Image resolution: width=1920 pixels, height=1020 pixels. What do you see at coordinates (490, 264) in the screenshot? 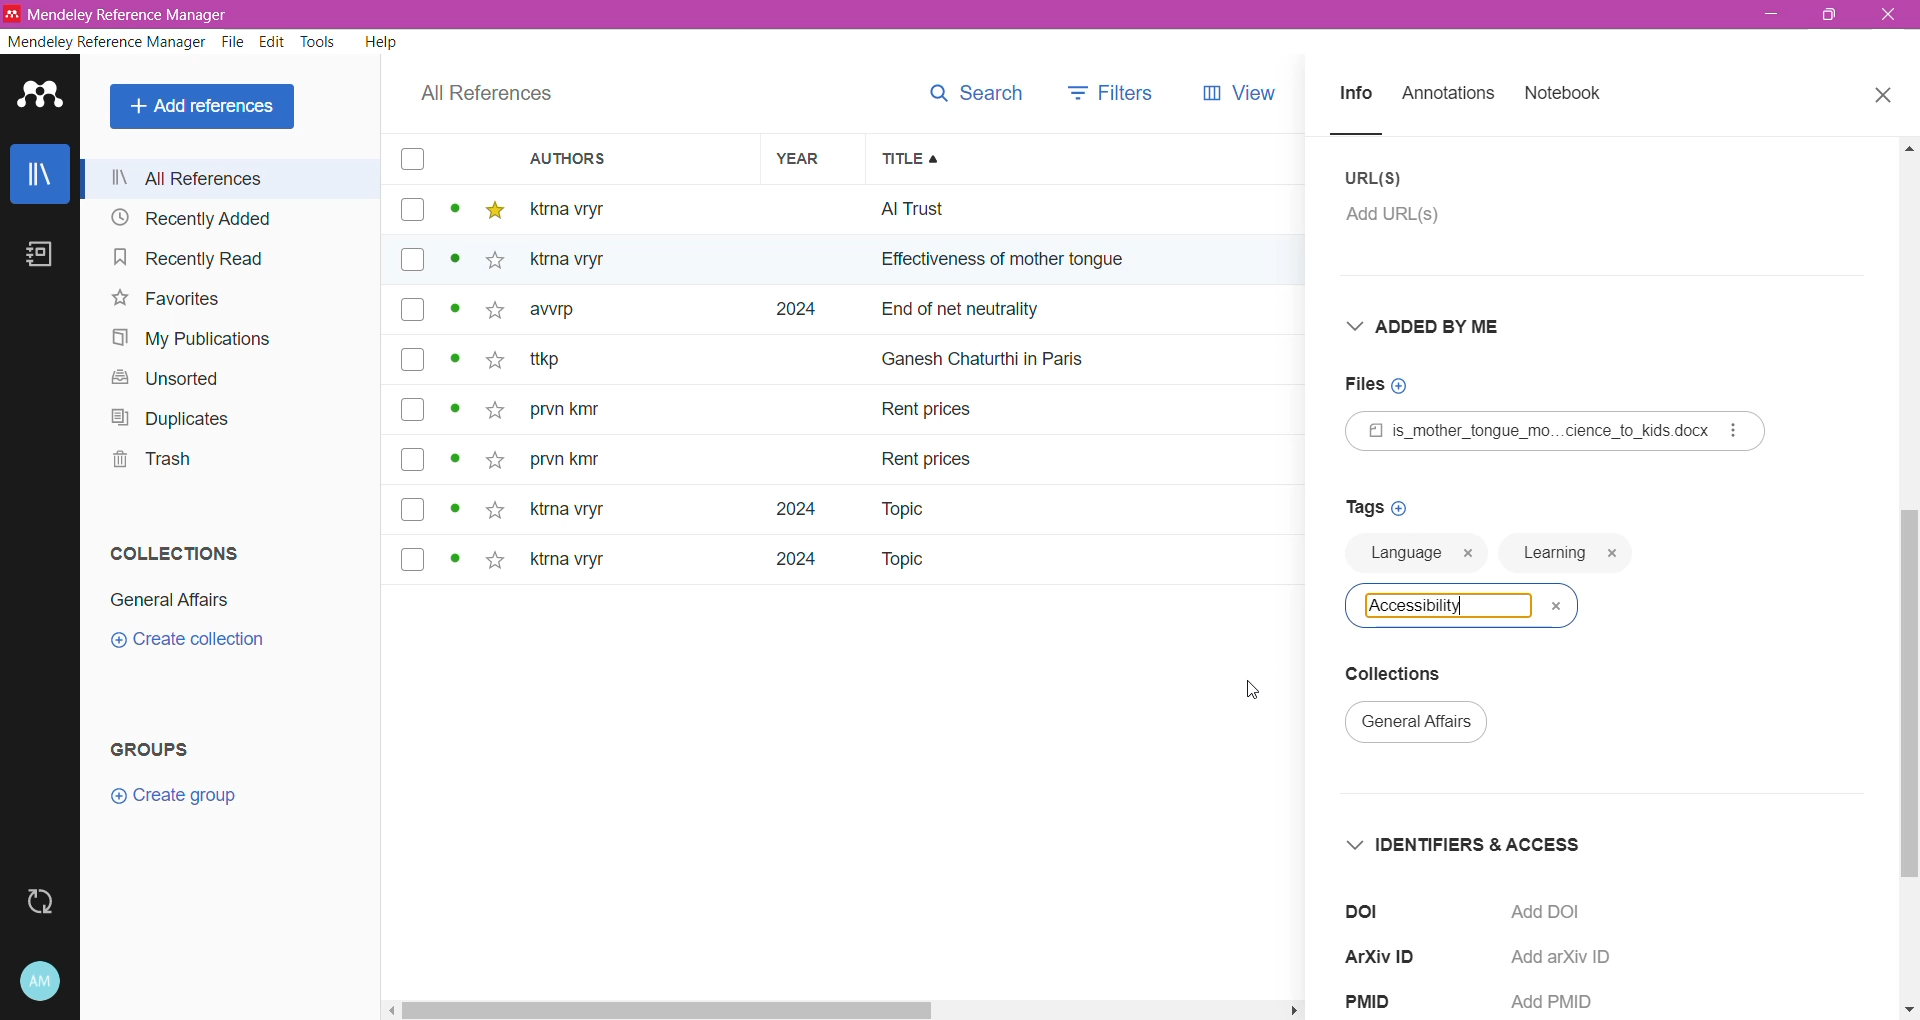
I see `star` at bounding box center [490, 264].